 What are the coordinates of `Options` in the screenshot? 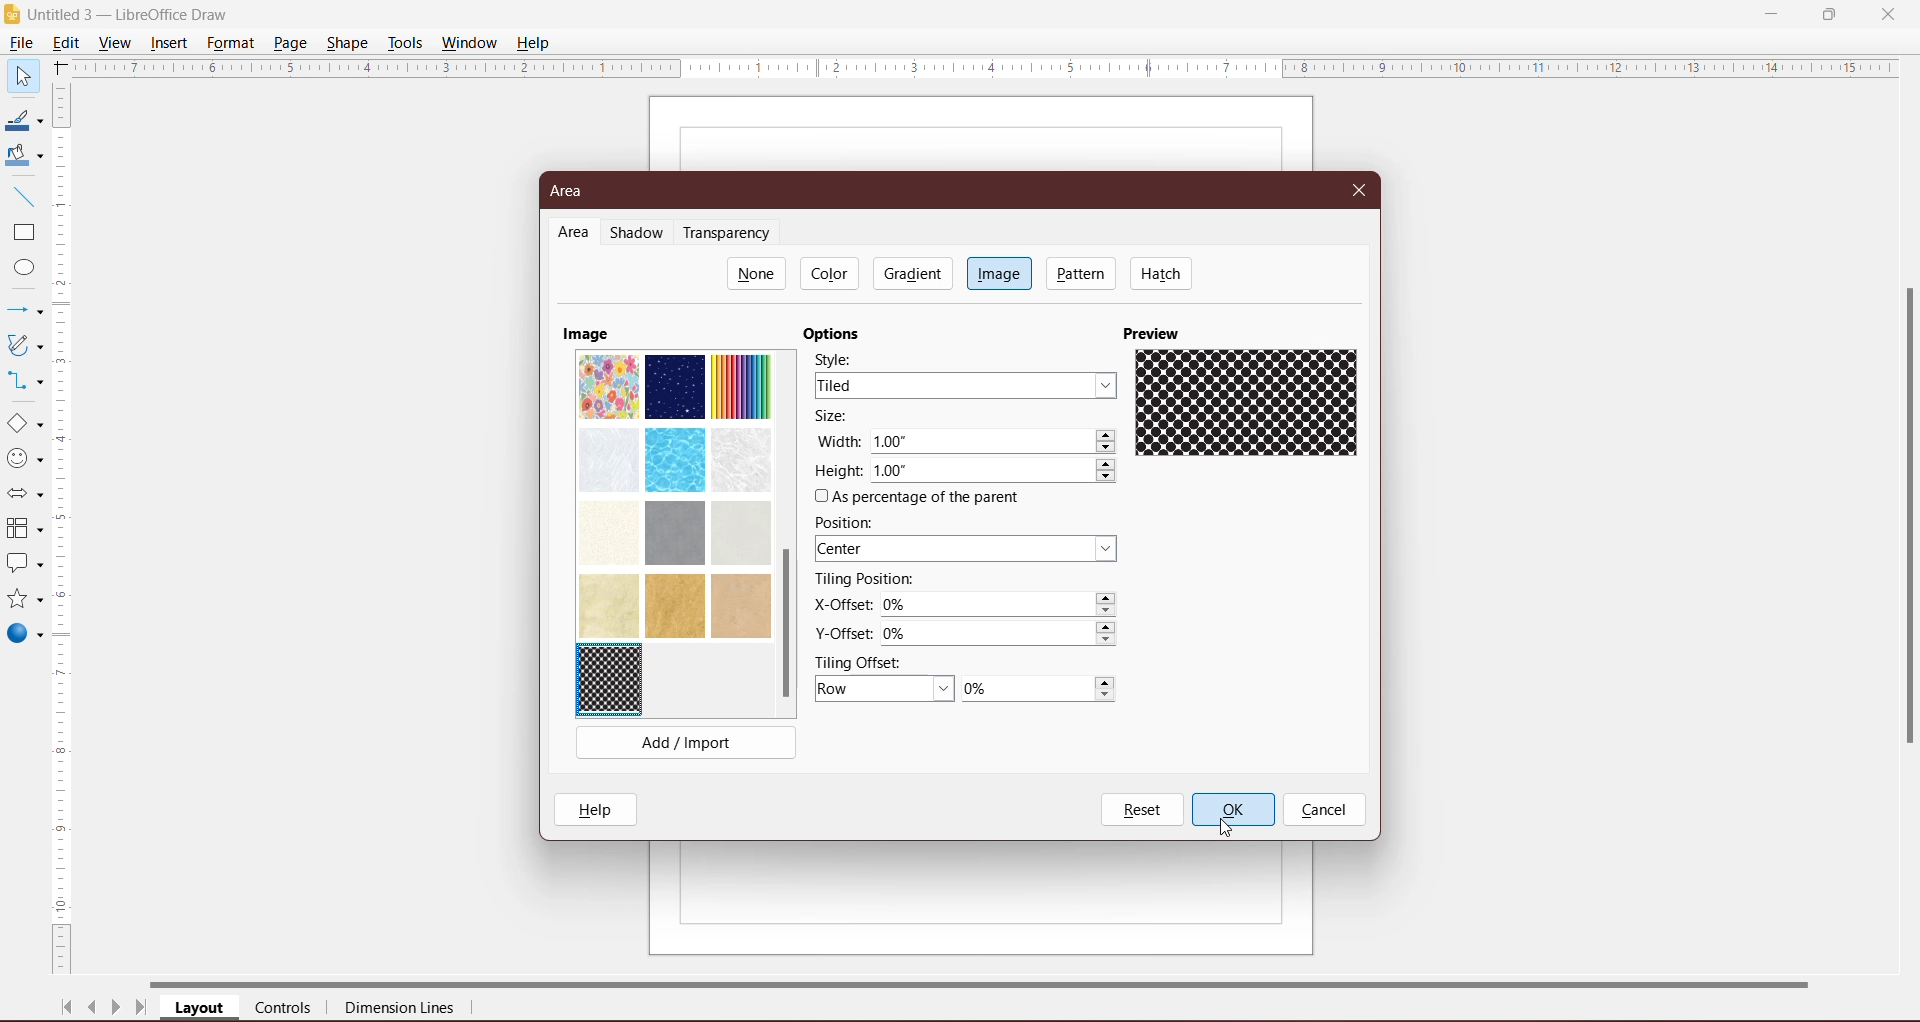 It's located at (837, 334).